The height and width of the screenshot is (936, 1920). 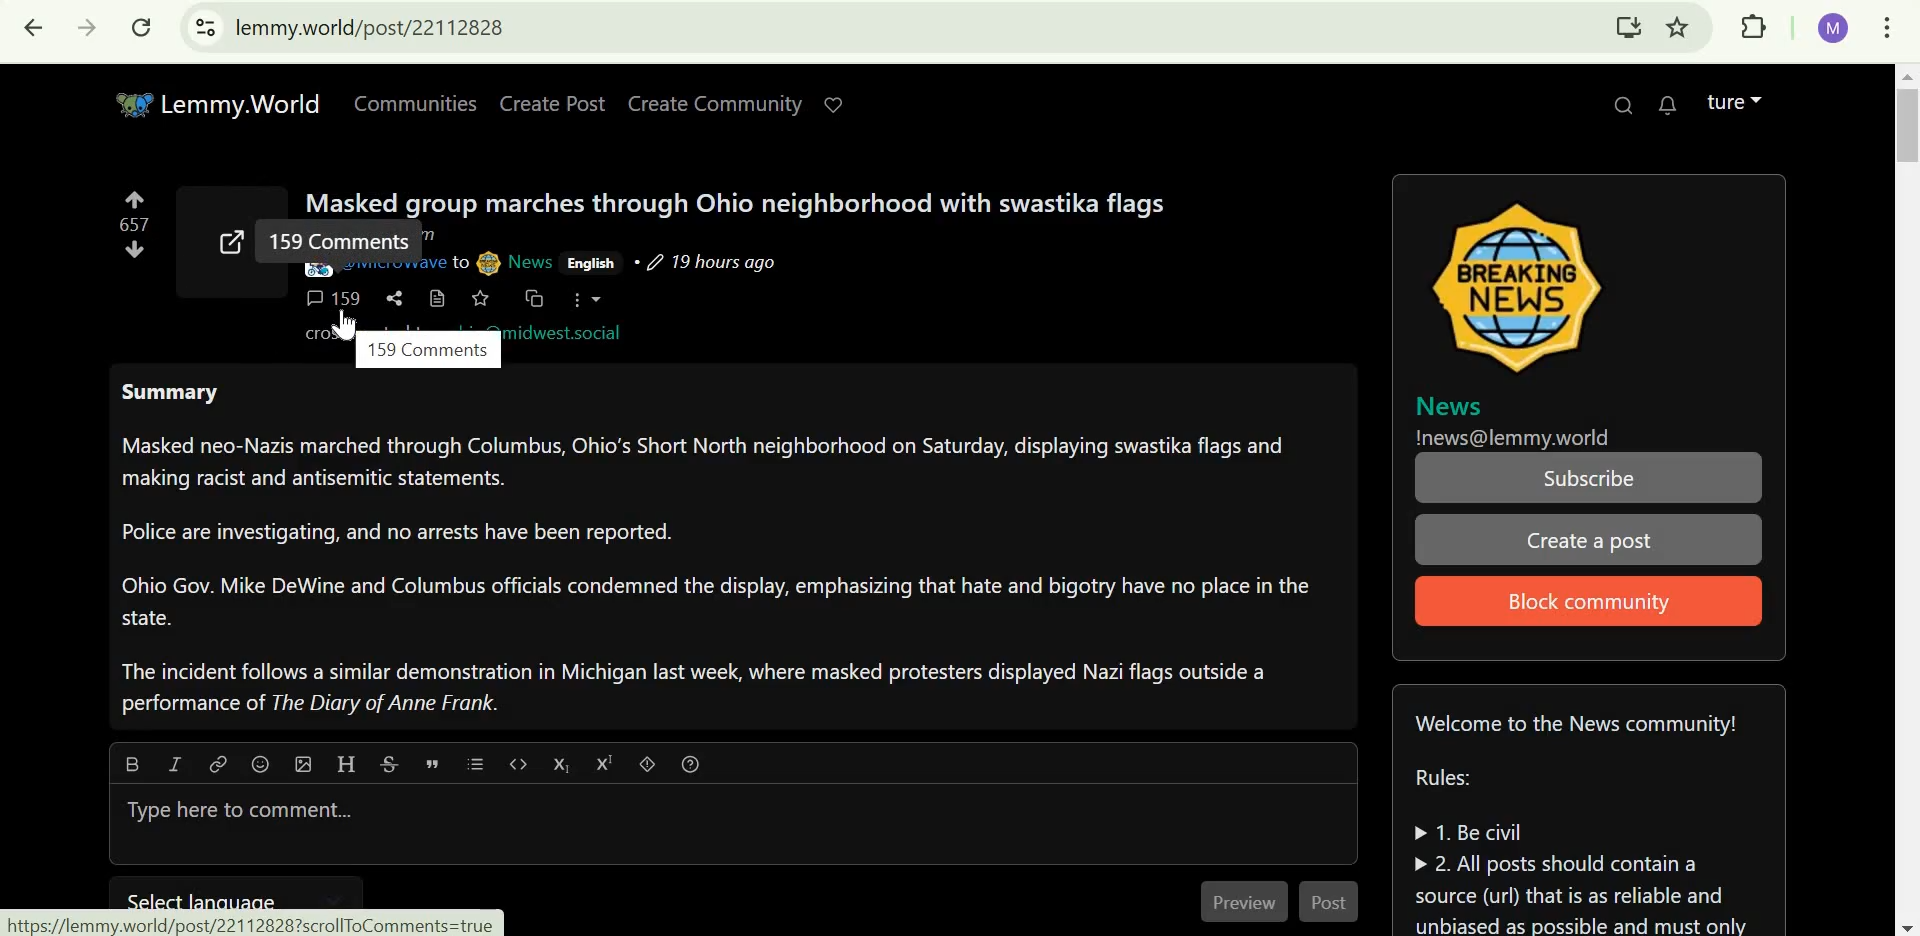 I want to click on Block community, so click(x=1584, y=602).